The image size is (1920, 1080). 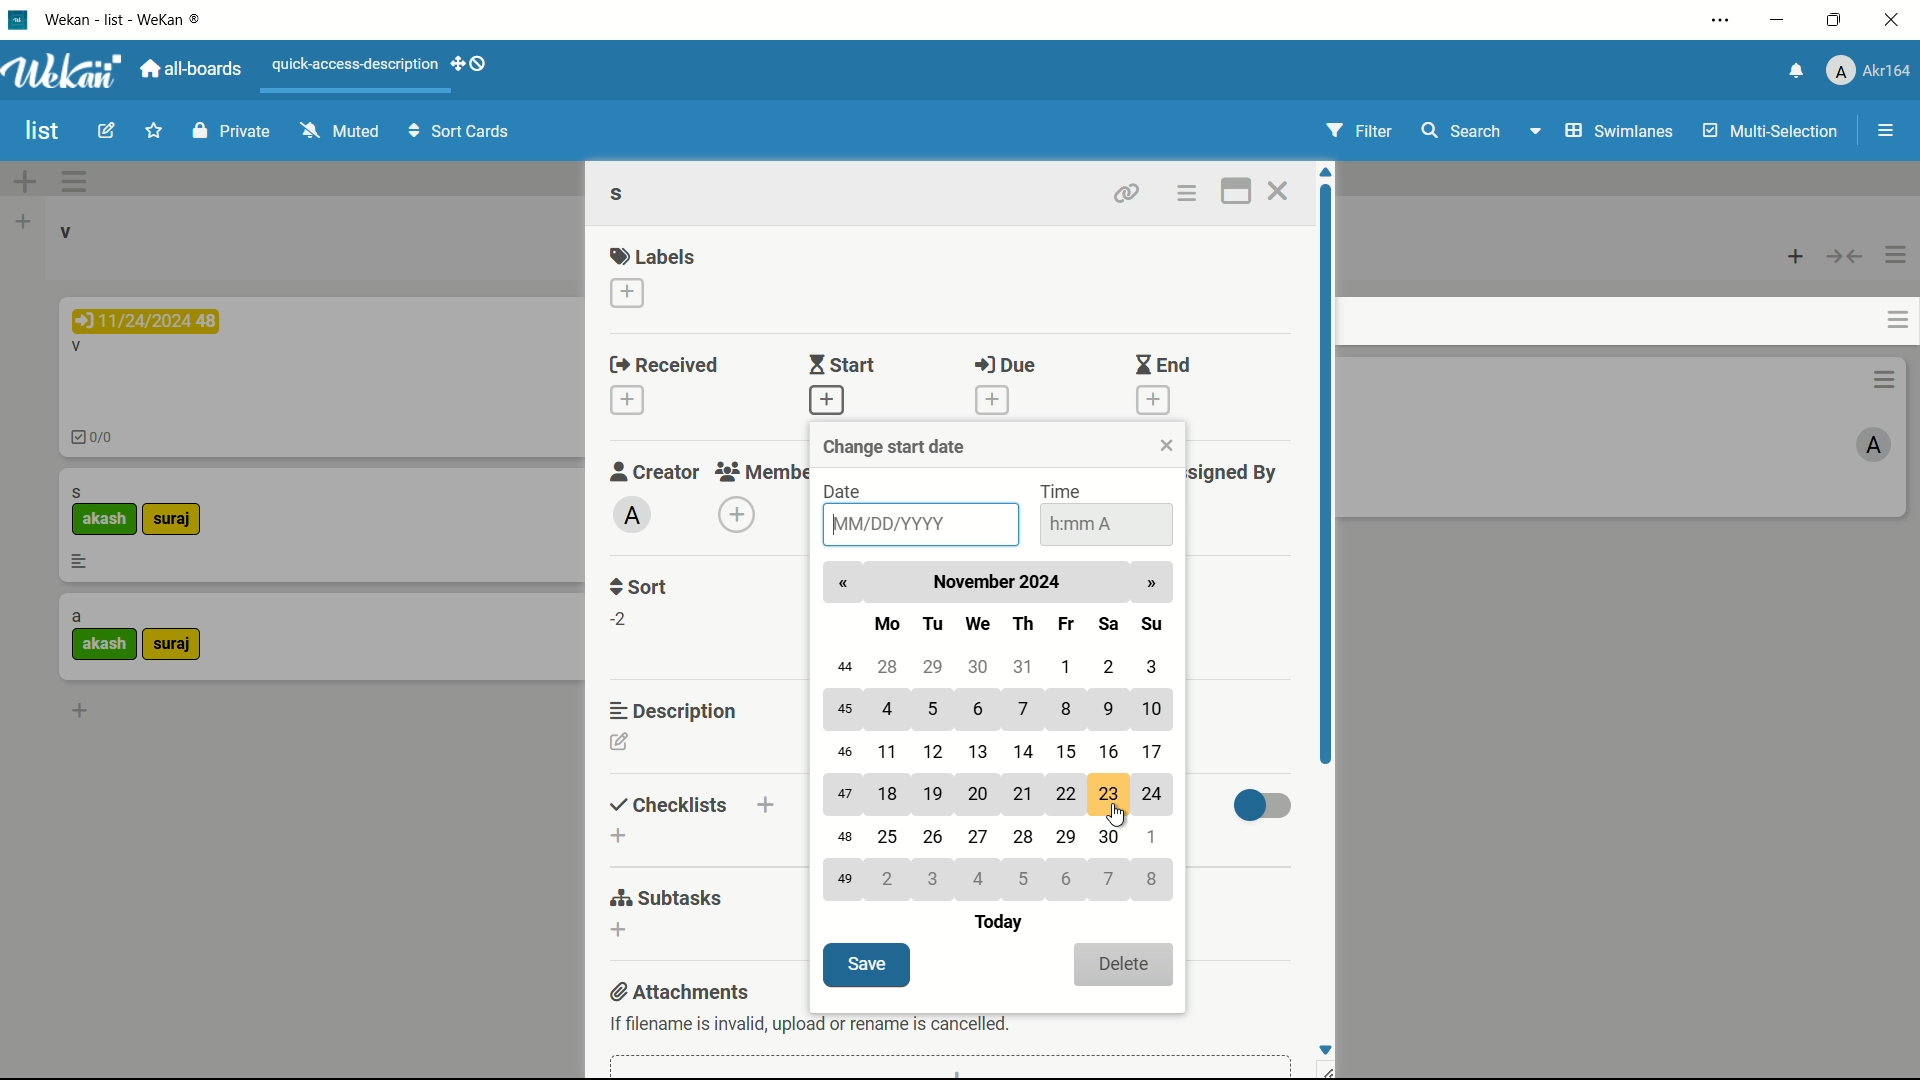 What do you see at coordinates (65, 71) in the screenshot?
I see `app logo` at bounding box center [65, 71].